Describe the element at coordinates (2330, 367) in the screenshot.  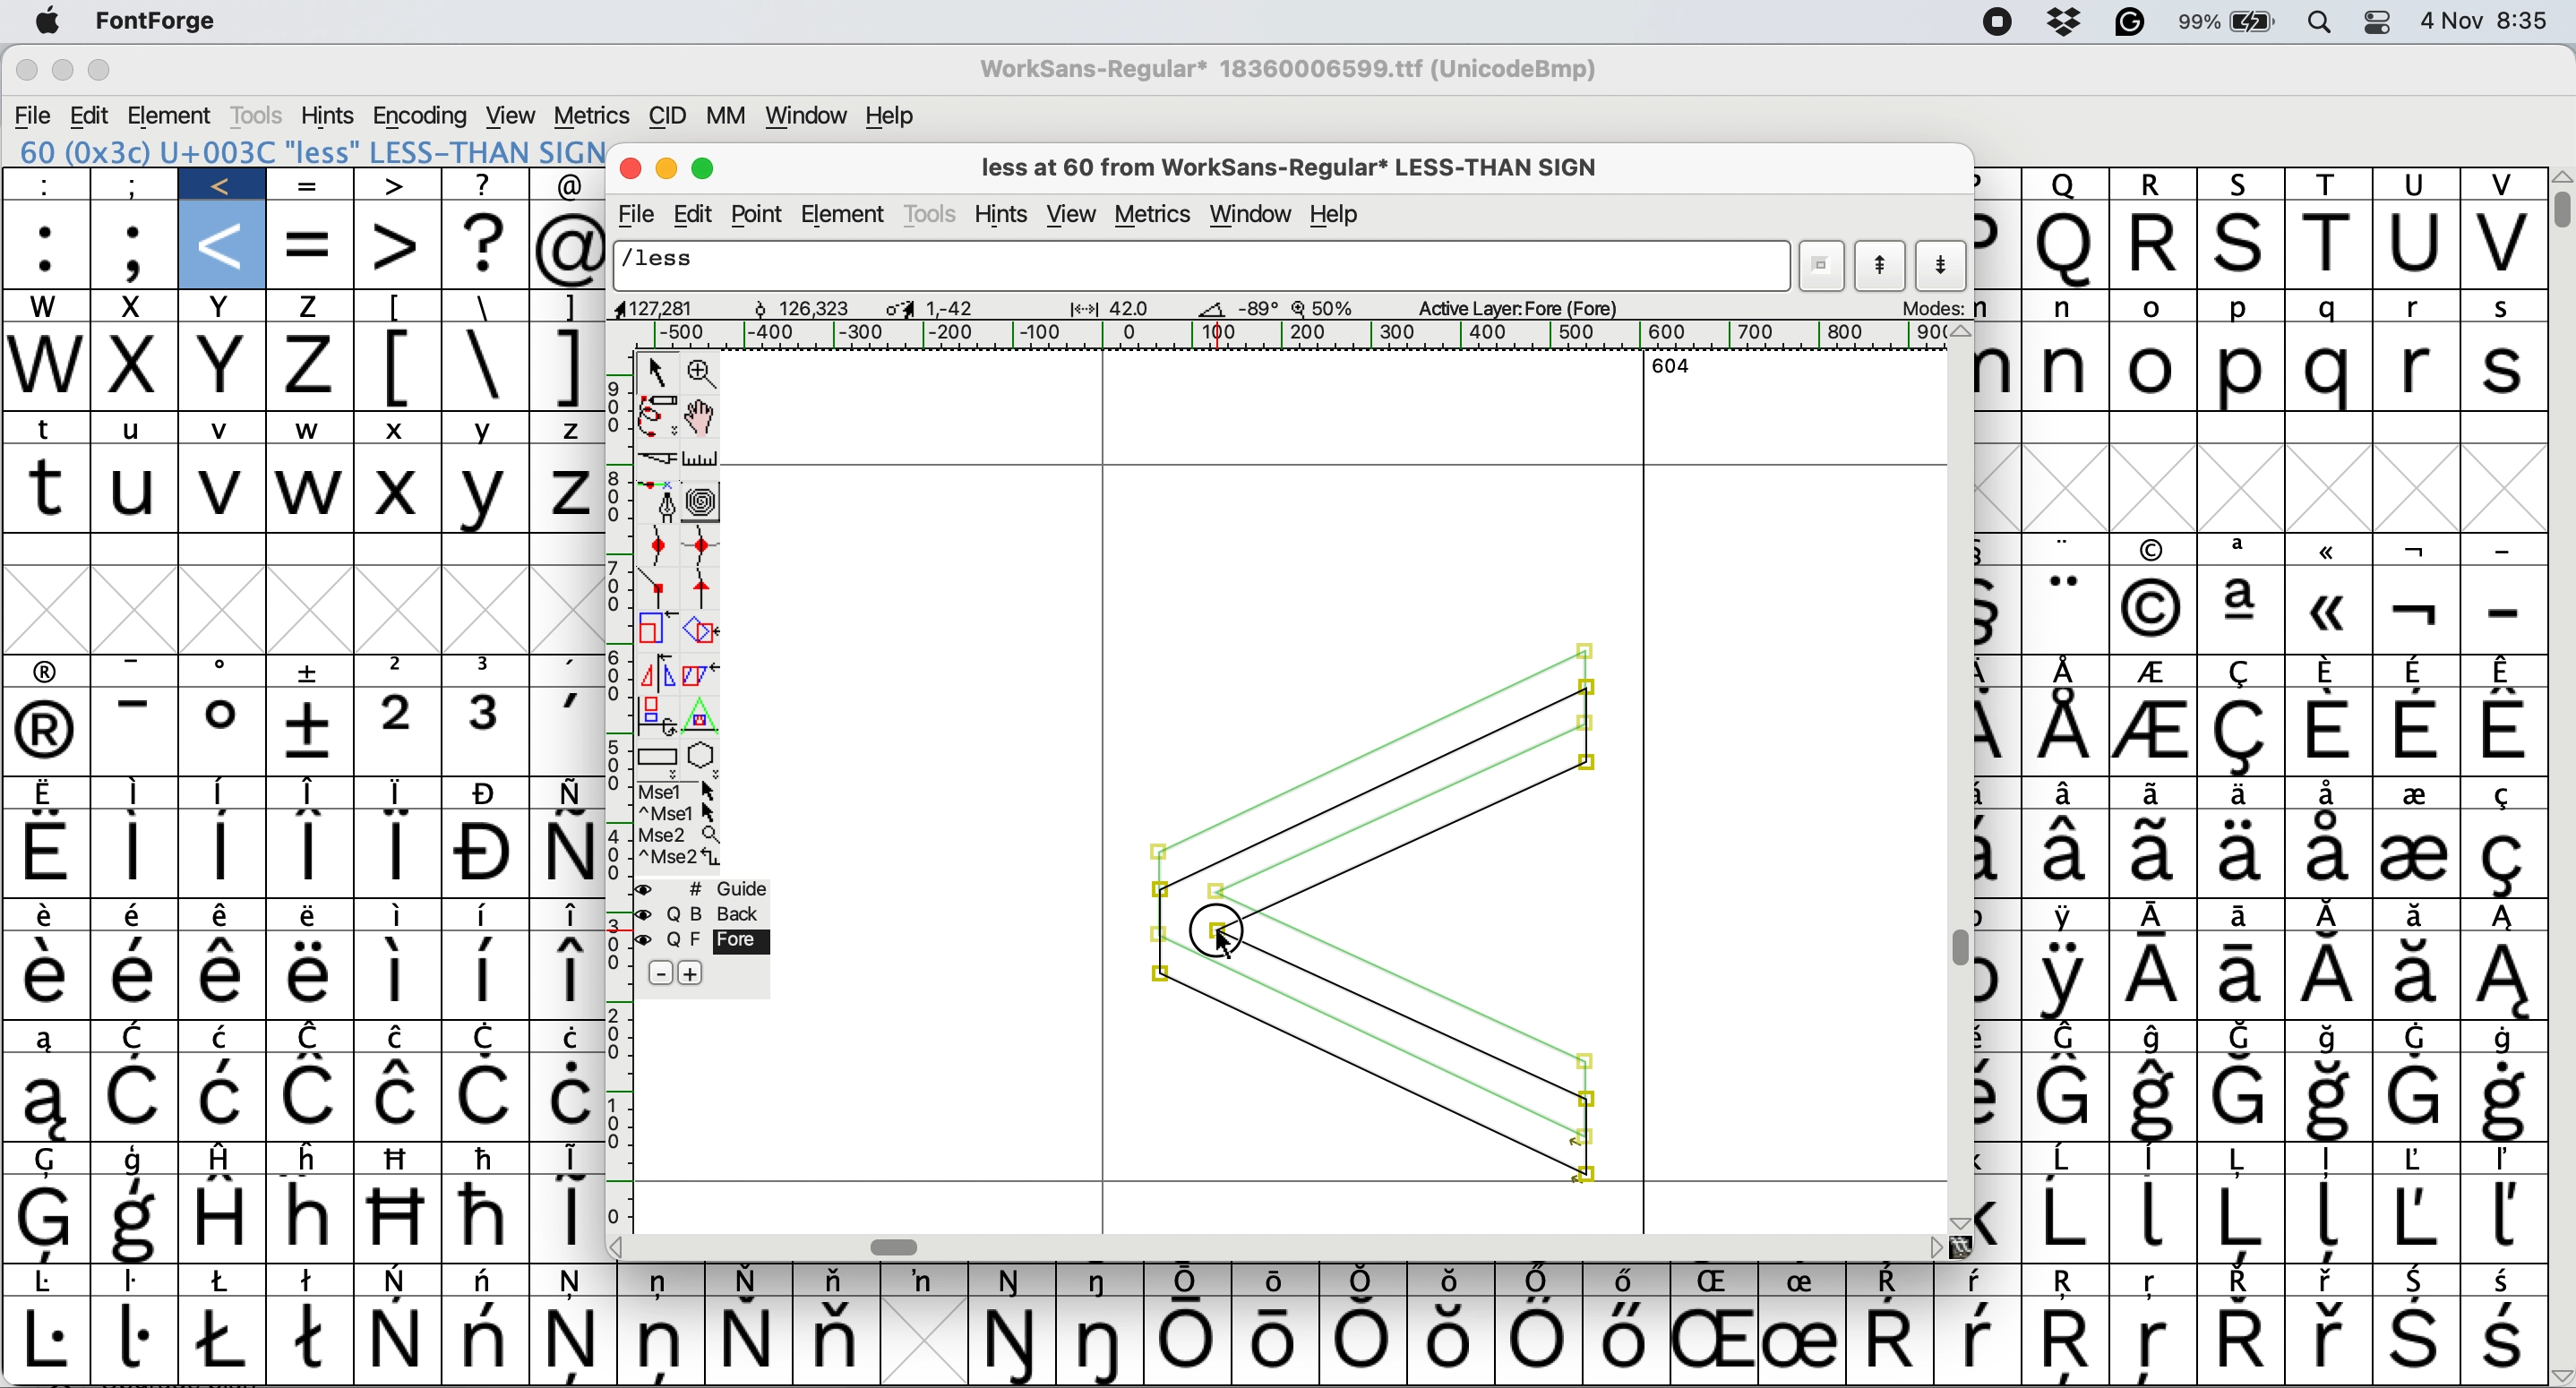
I see `q` at that location.